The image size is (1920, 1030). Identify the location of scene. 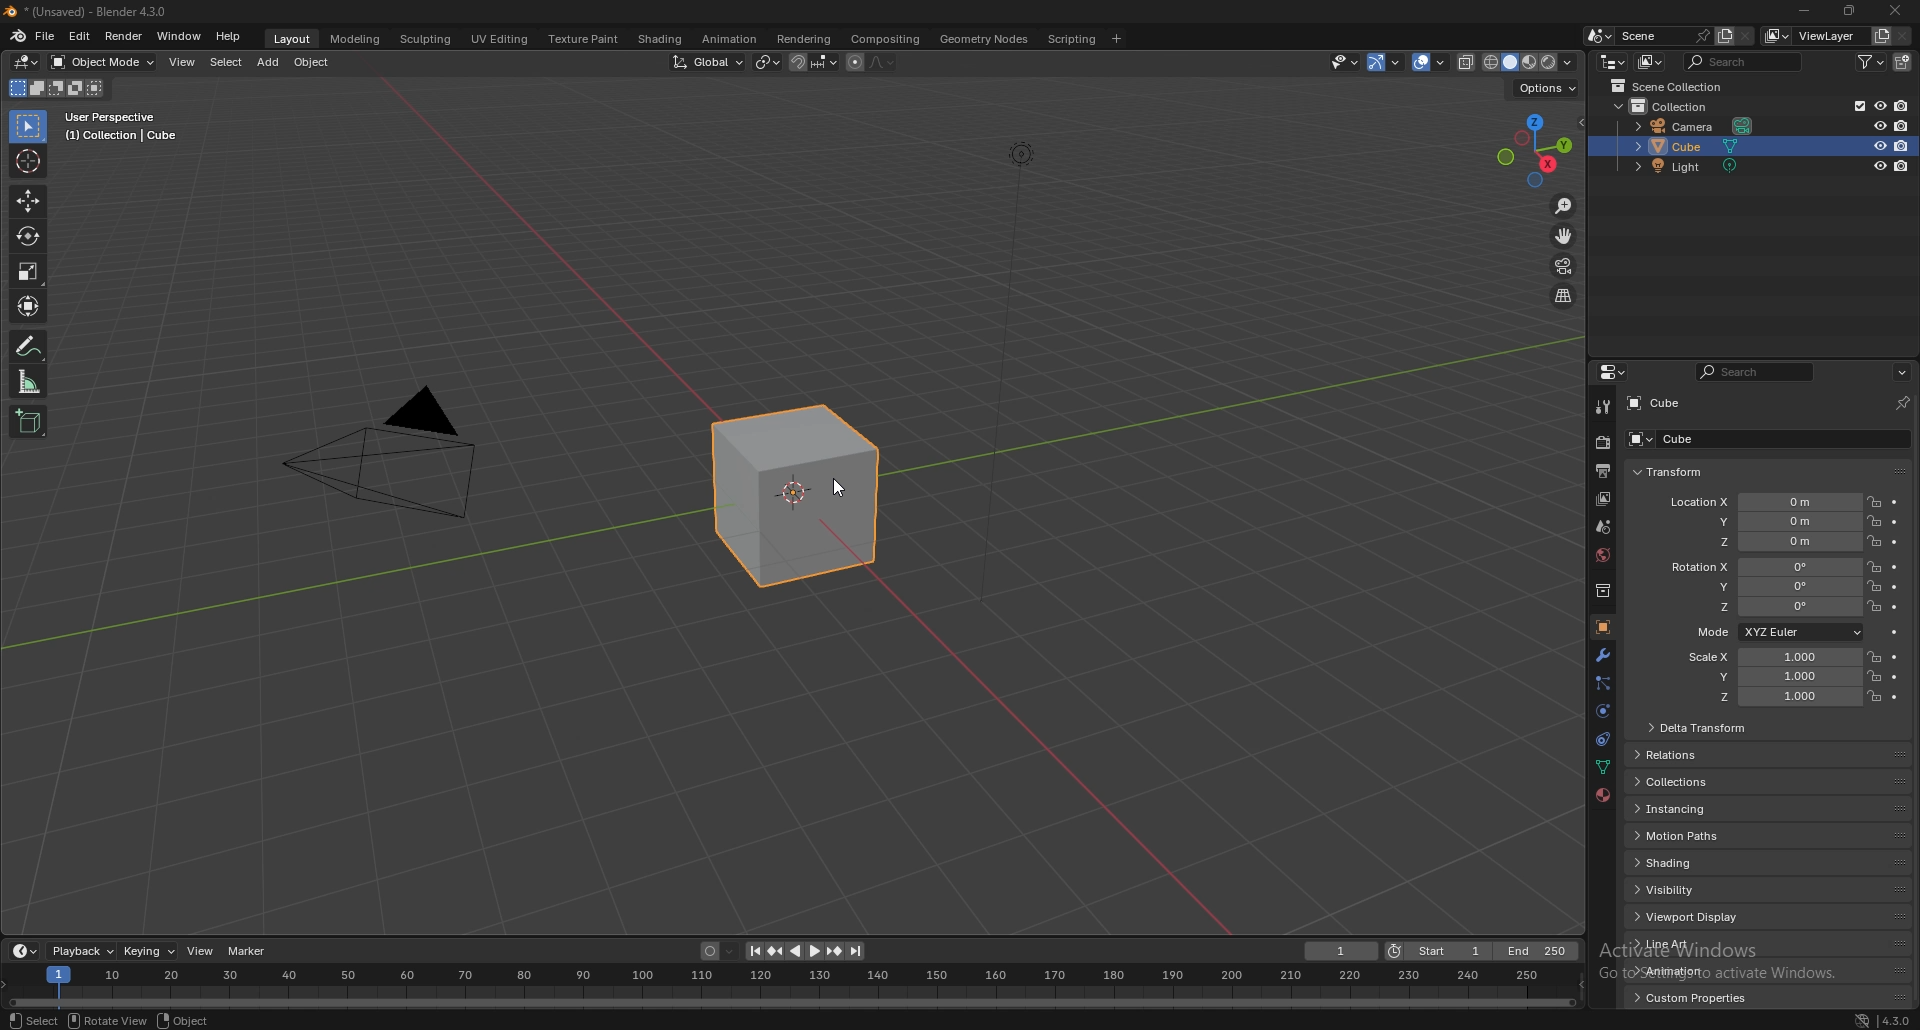
(1602, 527).